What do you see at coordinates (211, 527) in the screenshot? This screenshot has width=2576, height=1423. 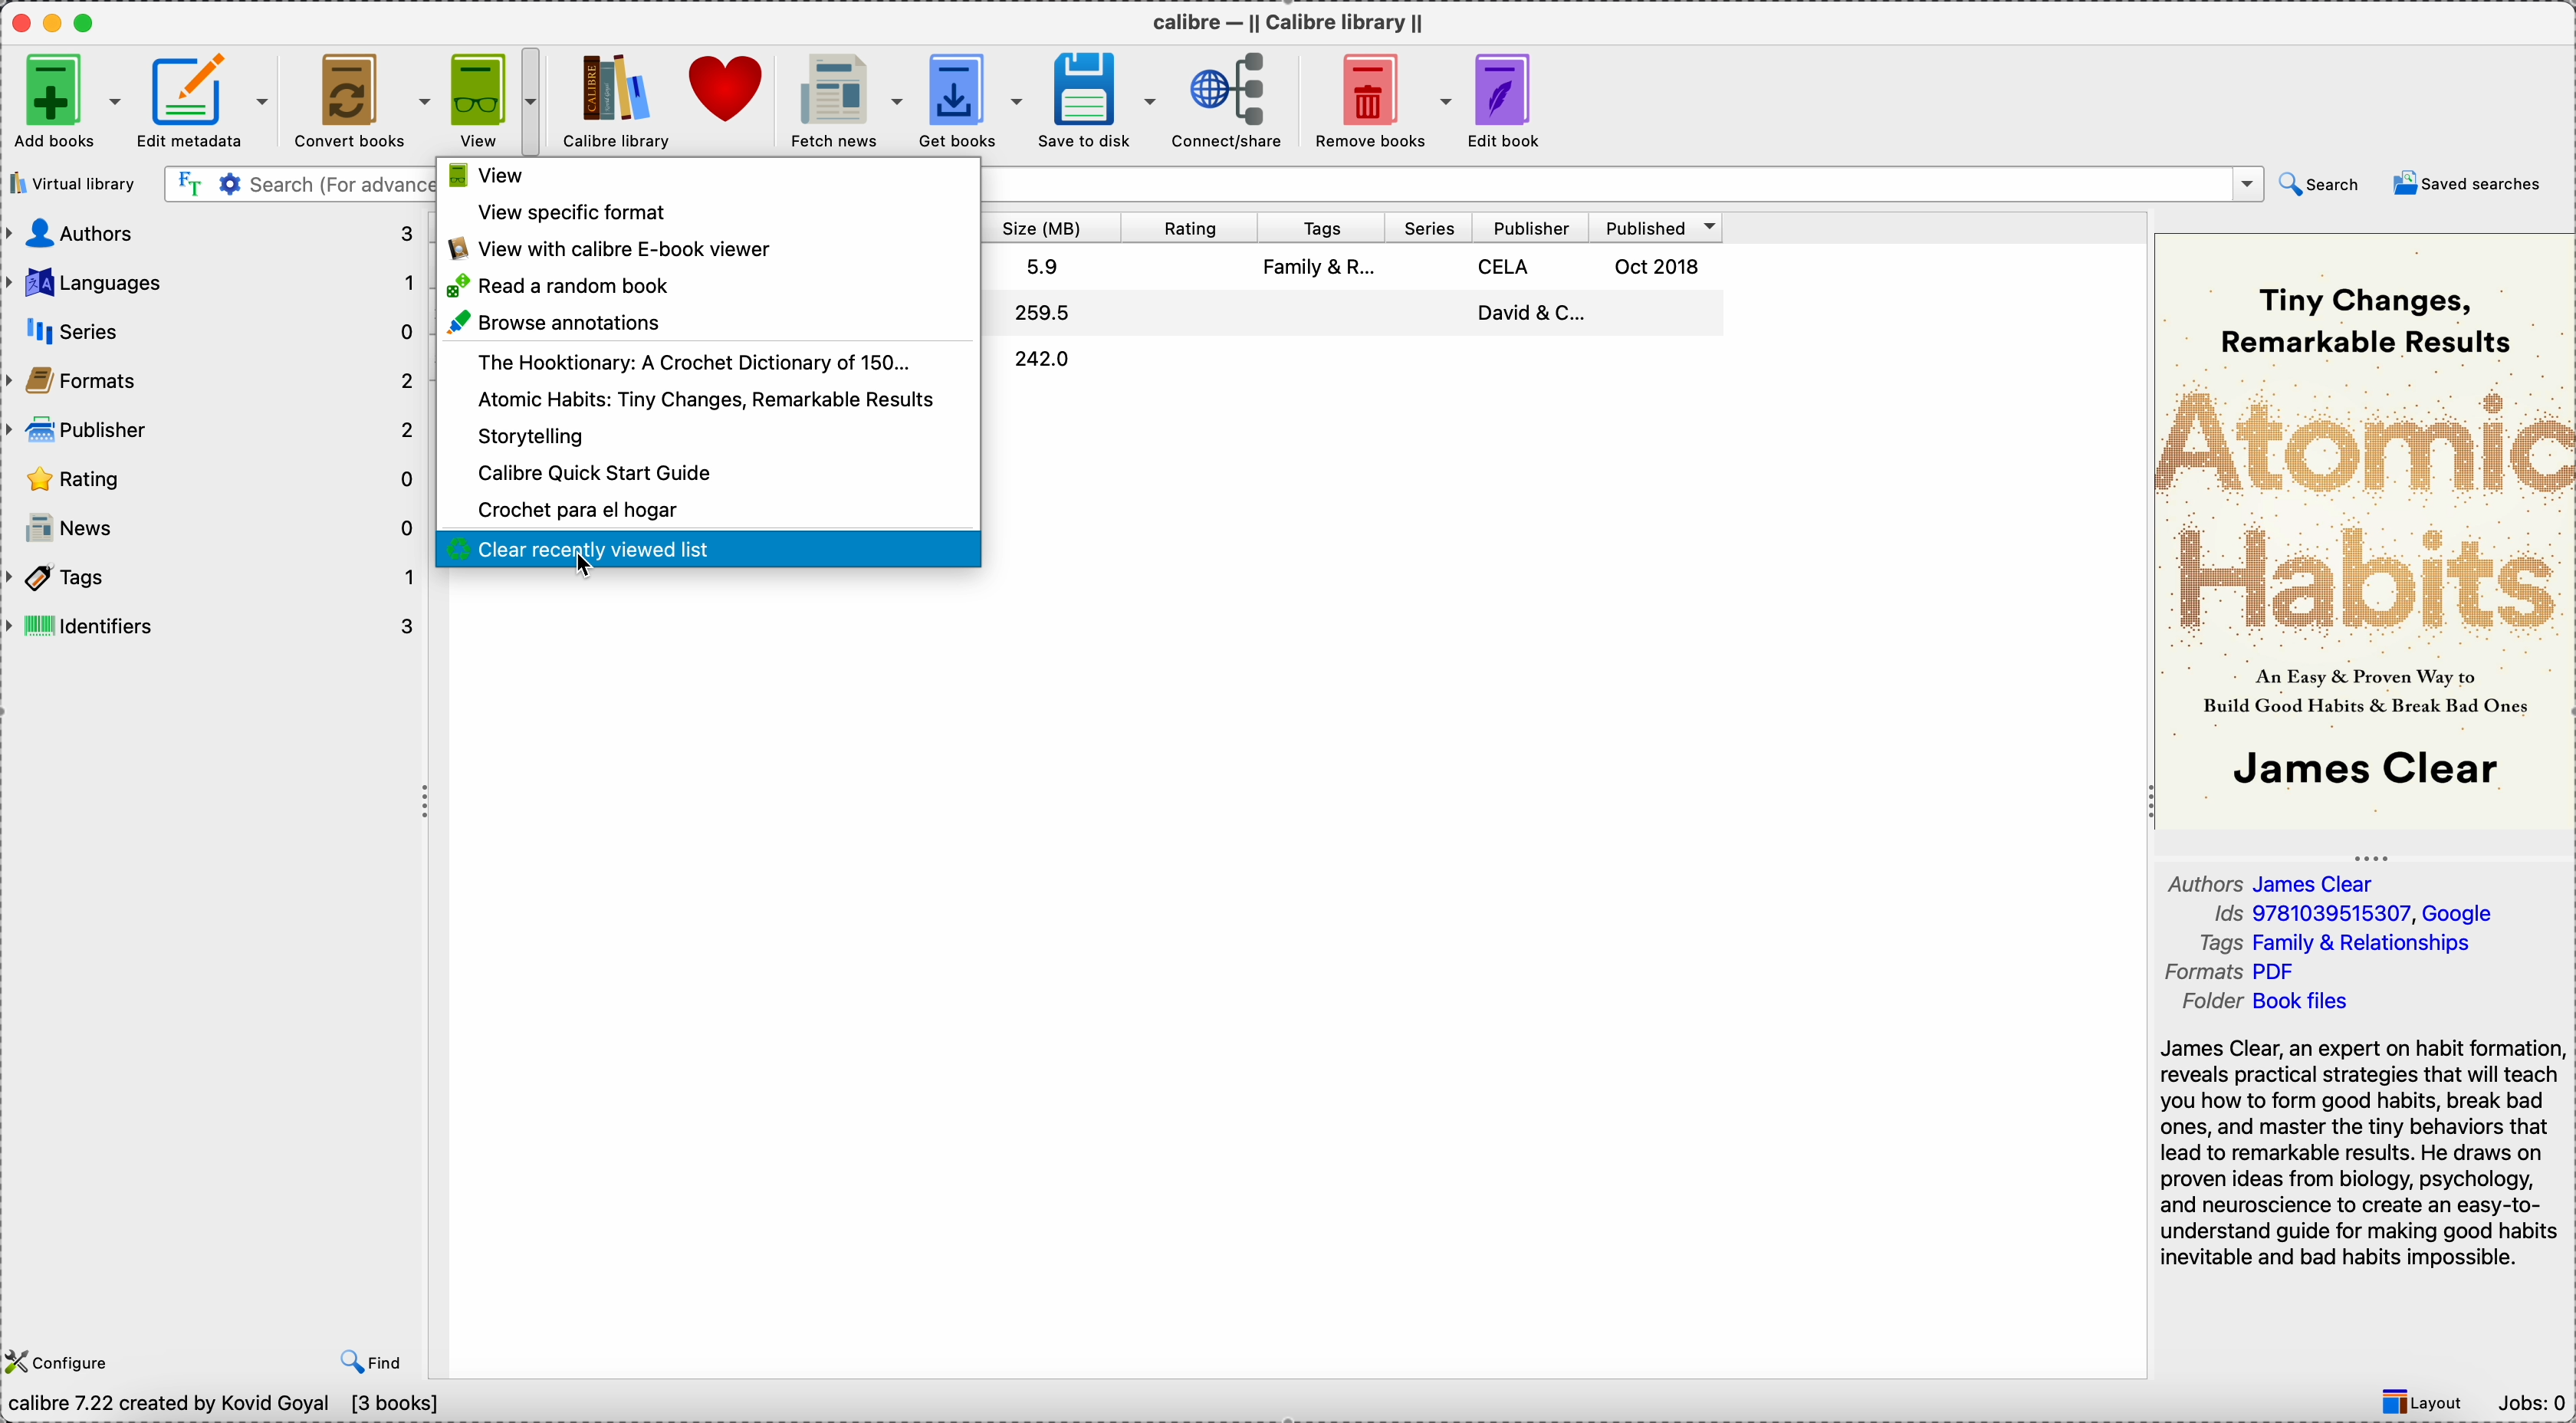 I see `news` at bounding box center [211, 527].